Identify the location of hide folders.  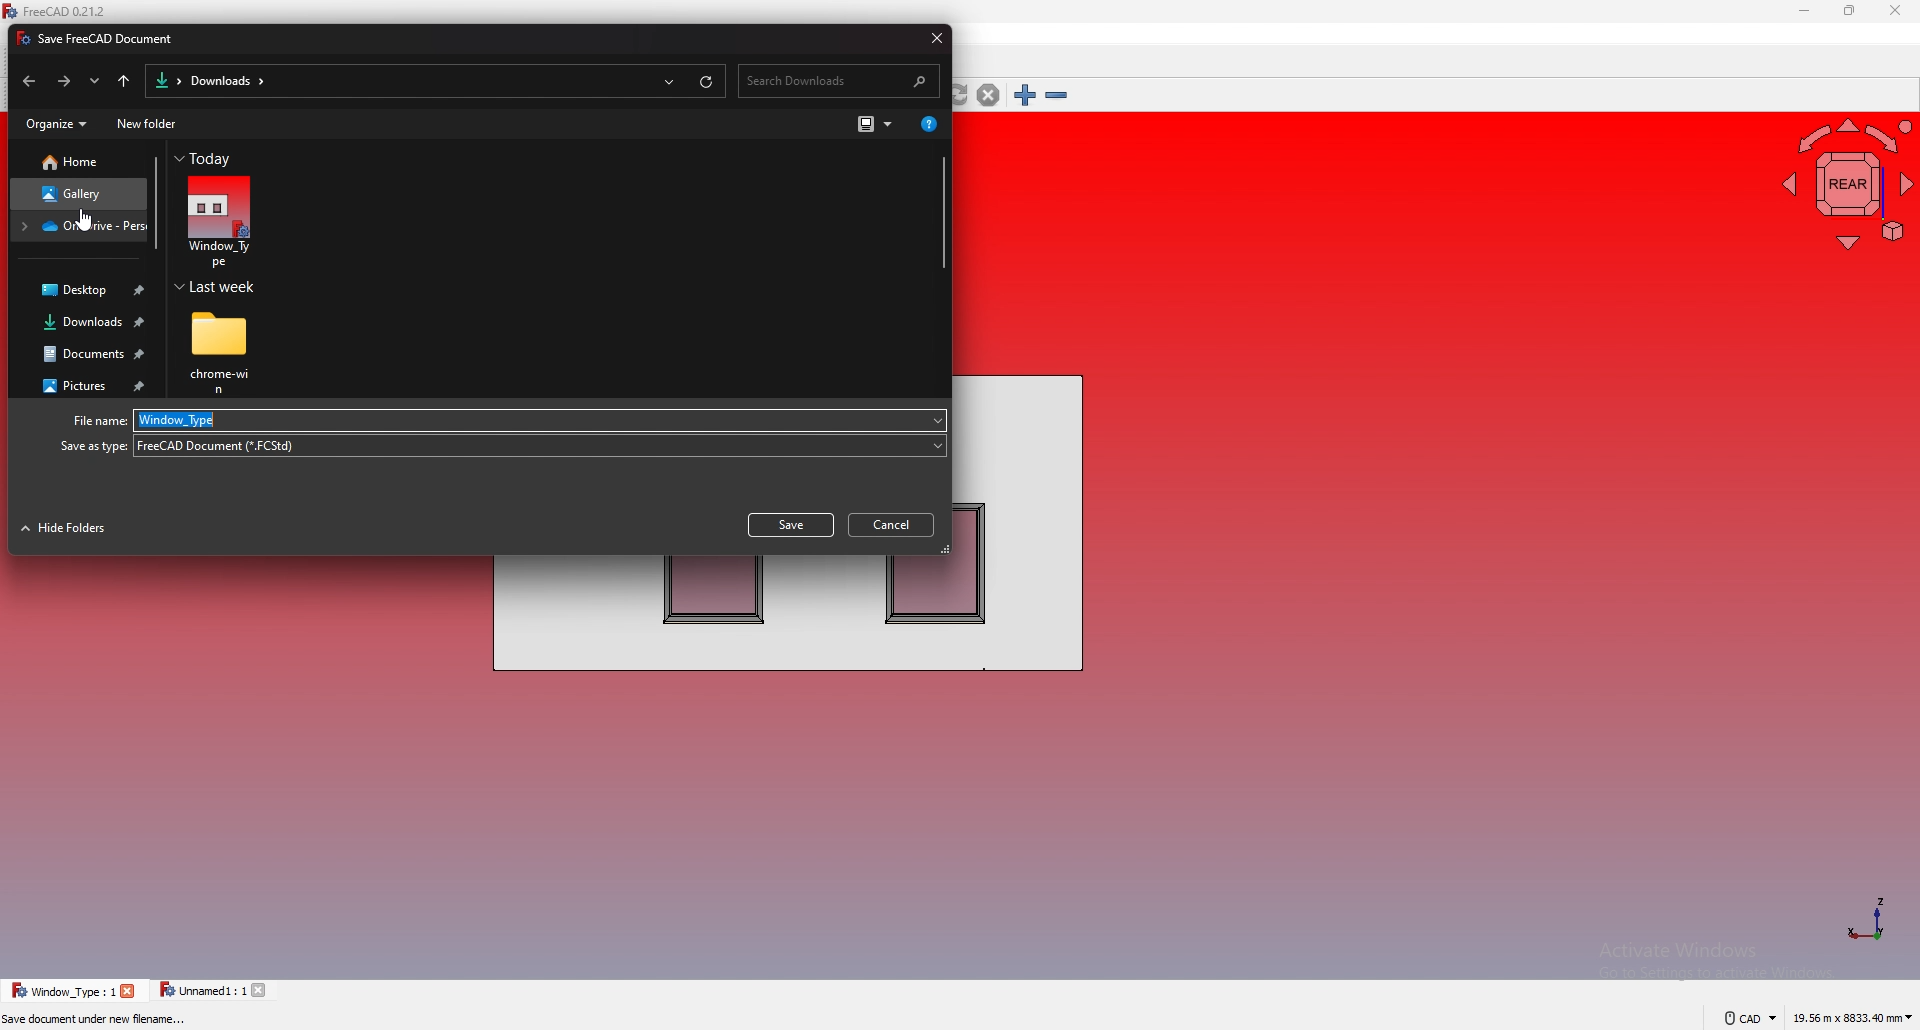
(68, 529).